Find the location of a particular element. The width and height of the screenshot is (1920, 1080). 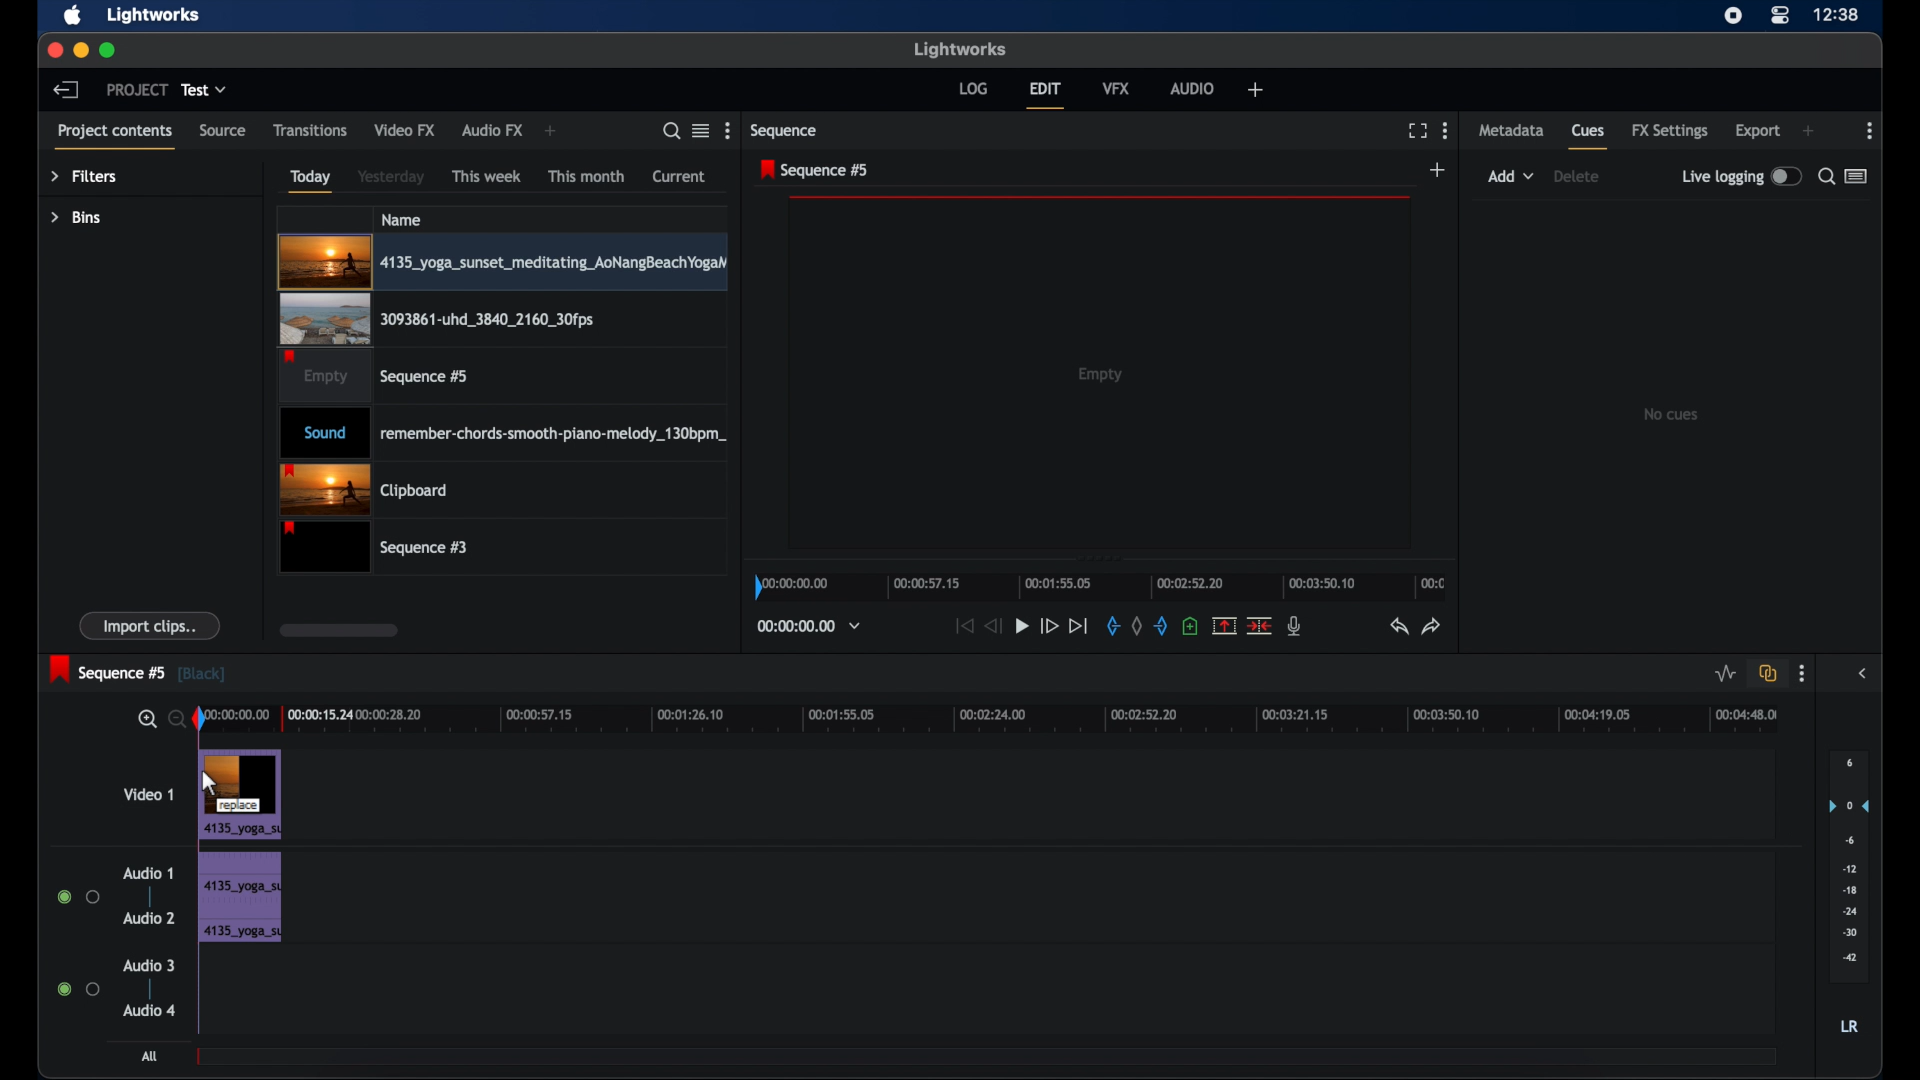

this week is located at coordinates (487, 175).